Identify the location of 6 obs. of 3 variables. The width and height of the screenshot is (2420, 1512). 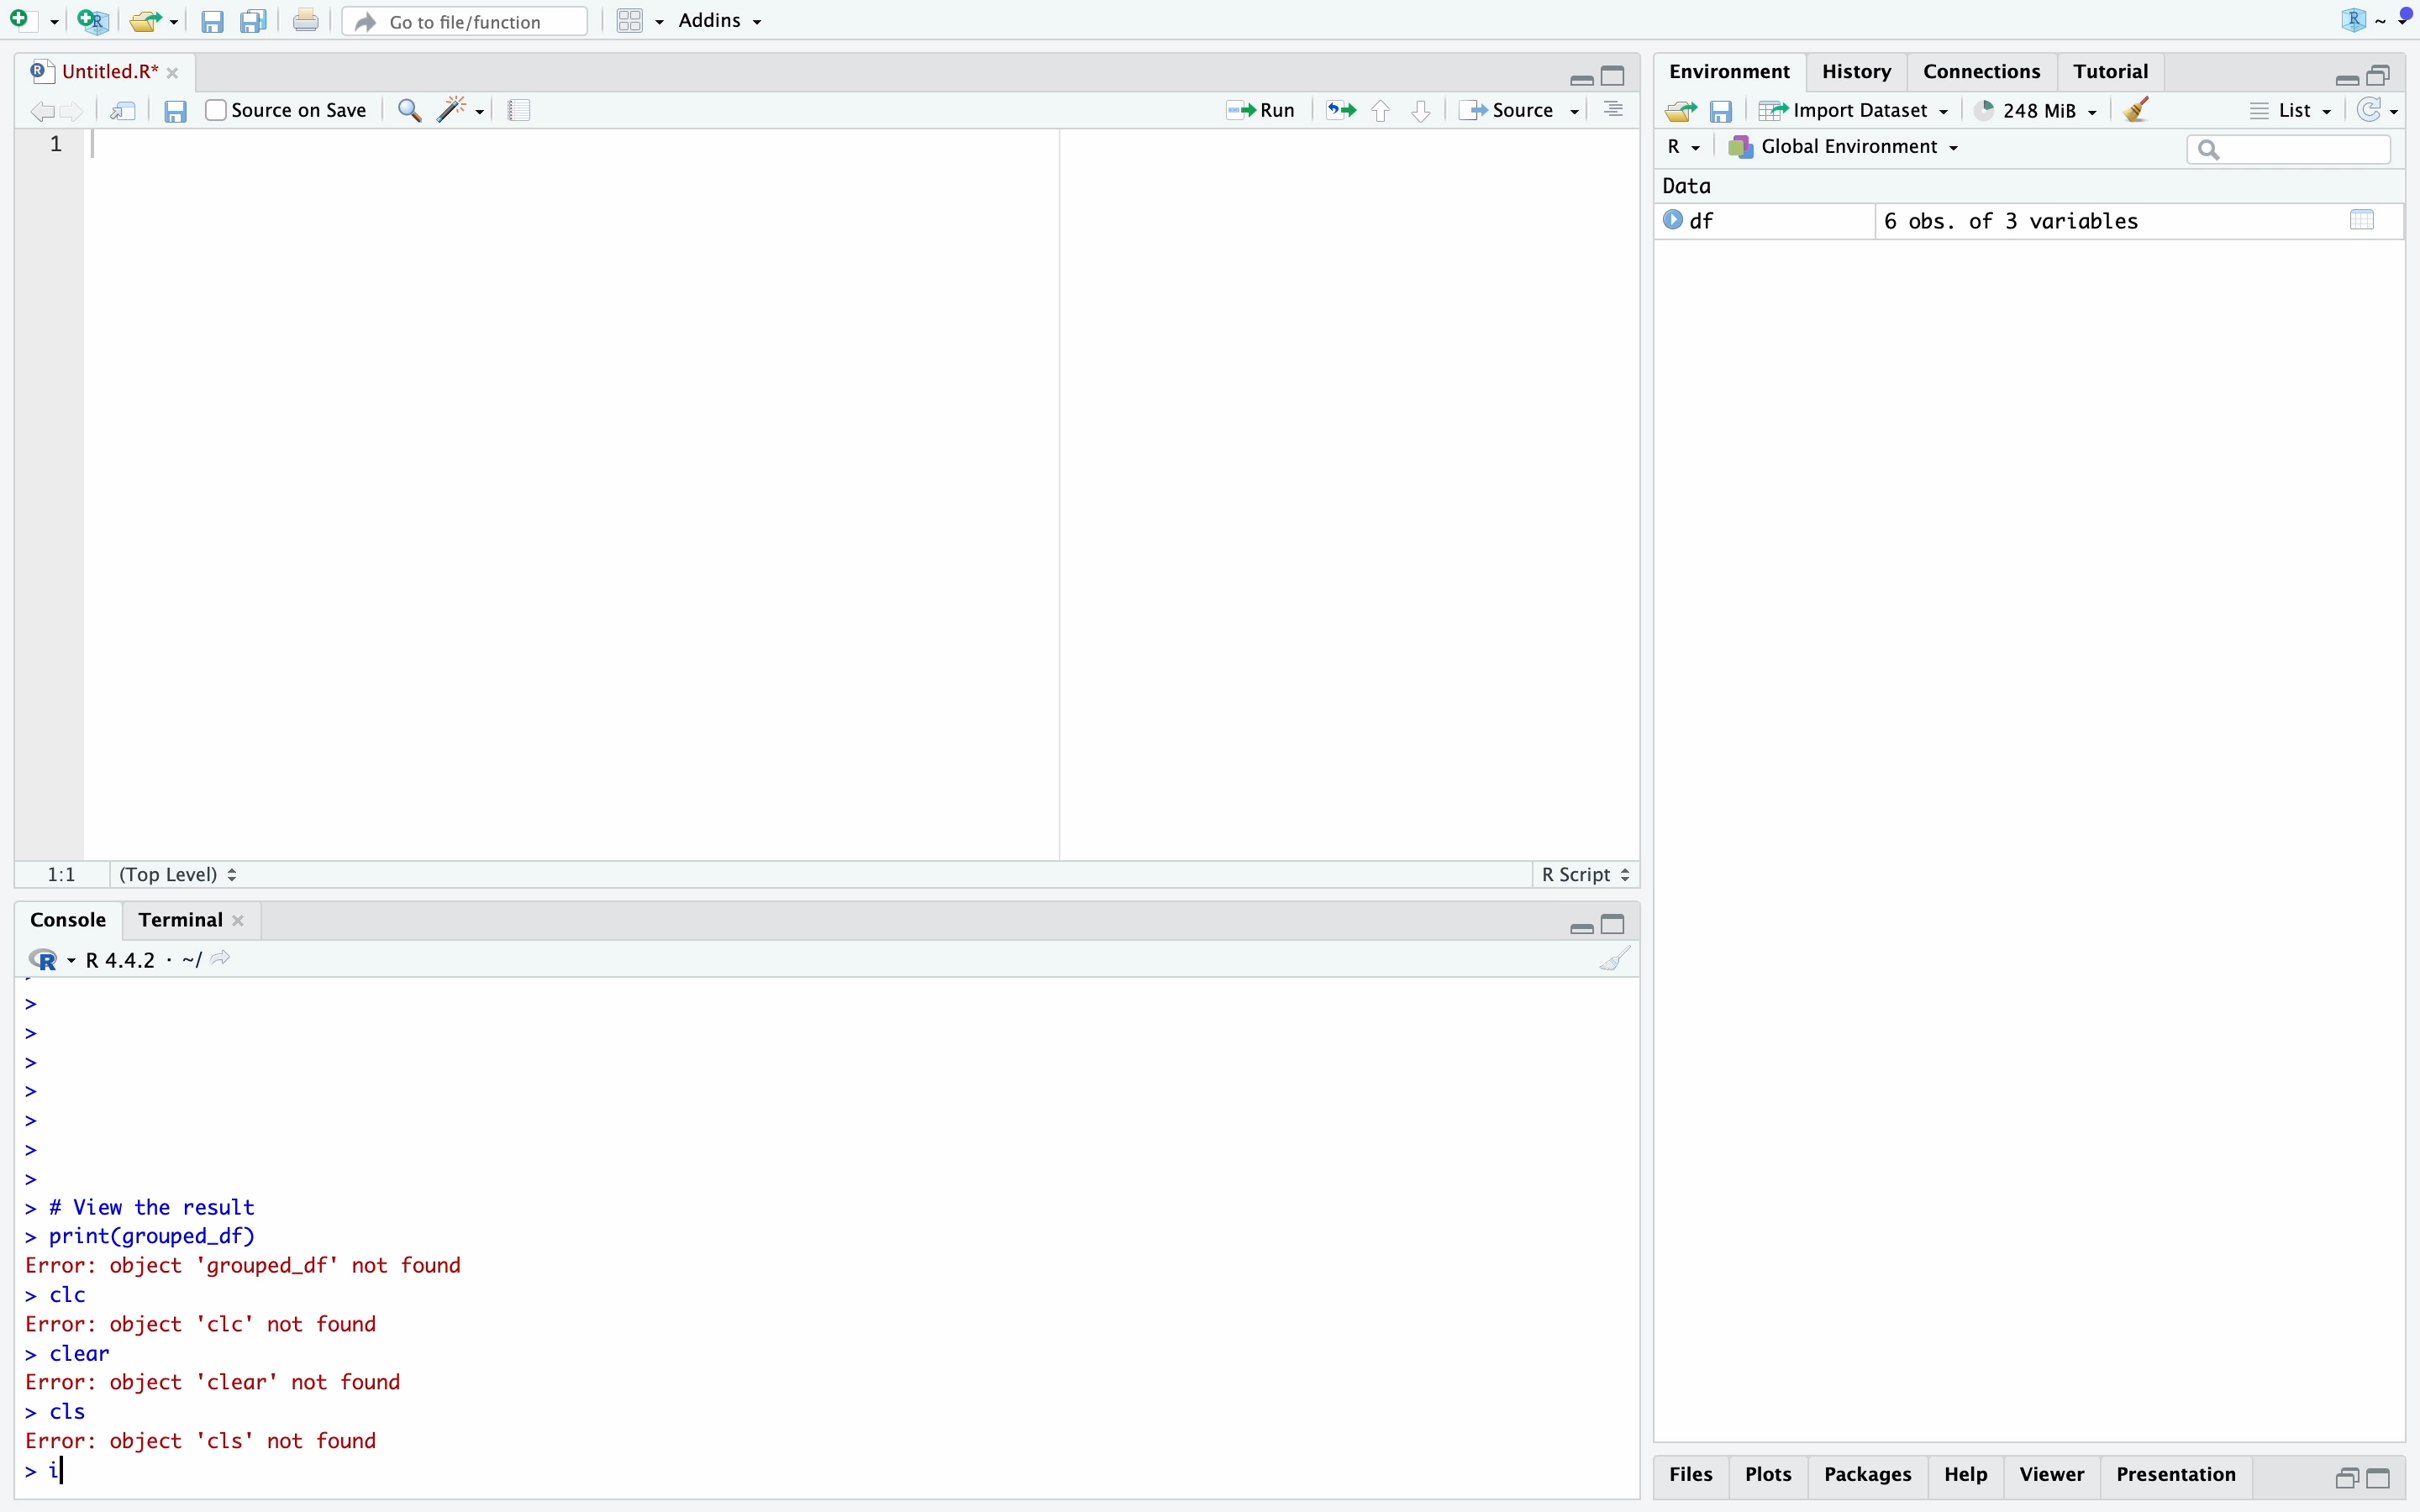
(2021, 220).